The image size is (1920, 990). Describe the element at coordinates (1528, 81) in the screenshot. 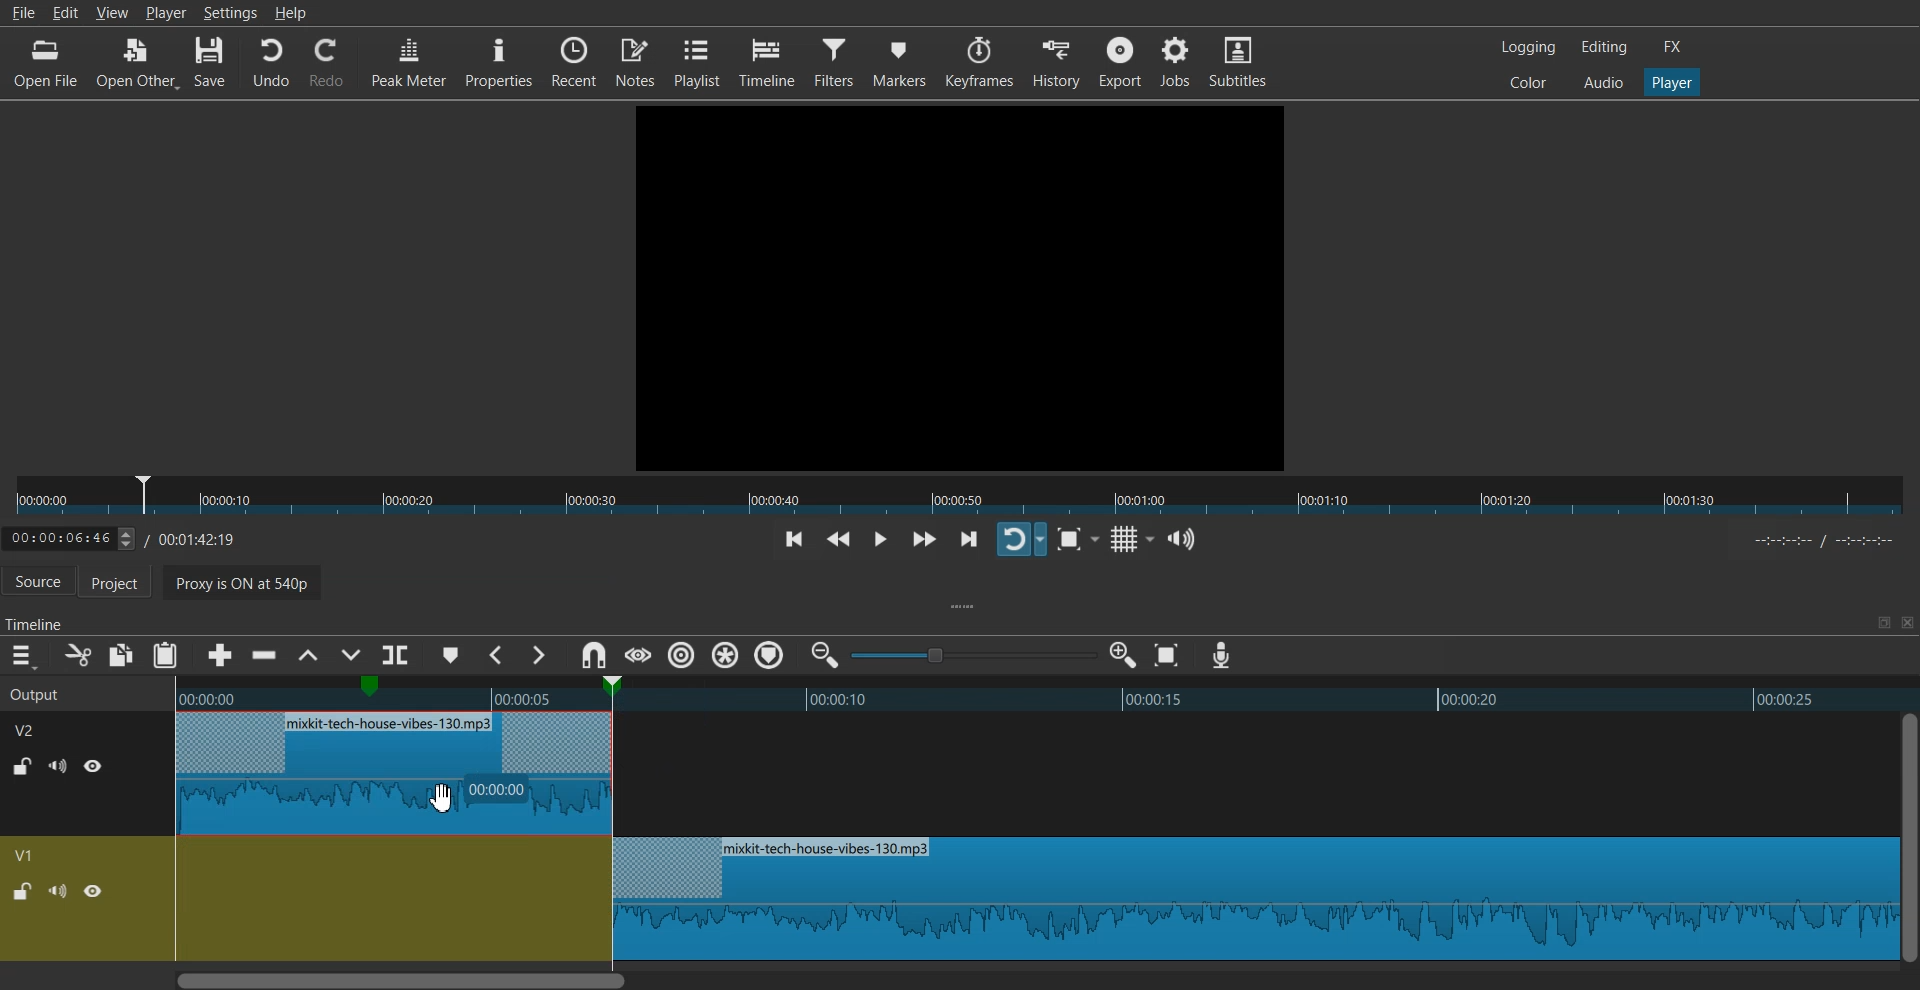

I see `Colors` at that location.